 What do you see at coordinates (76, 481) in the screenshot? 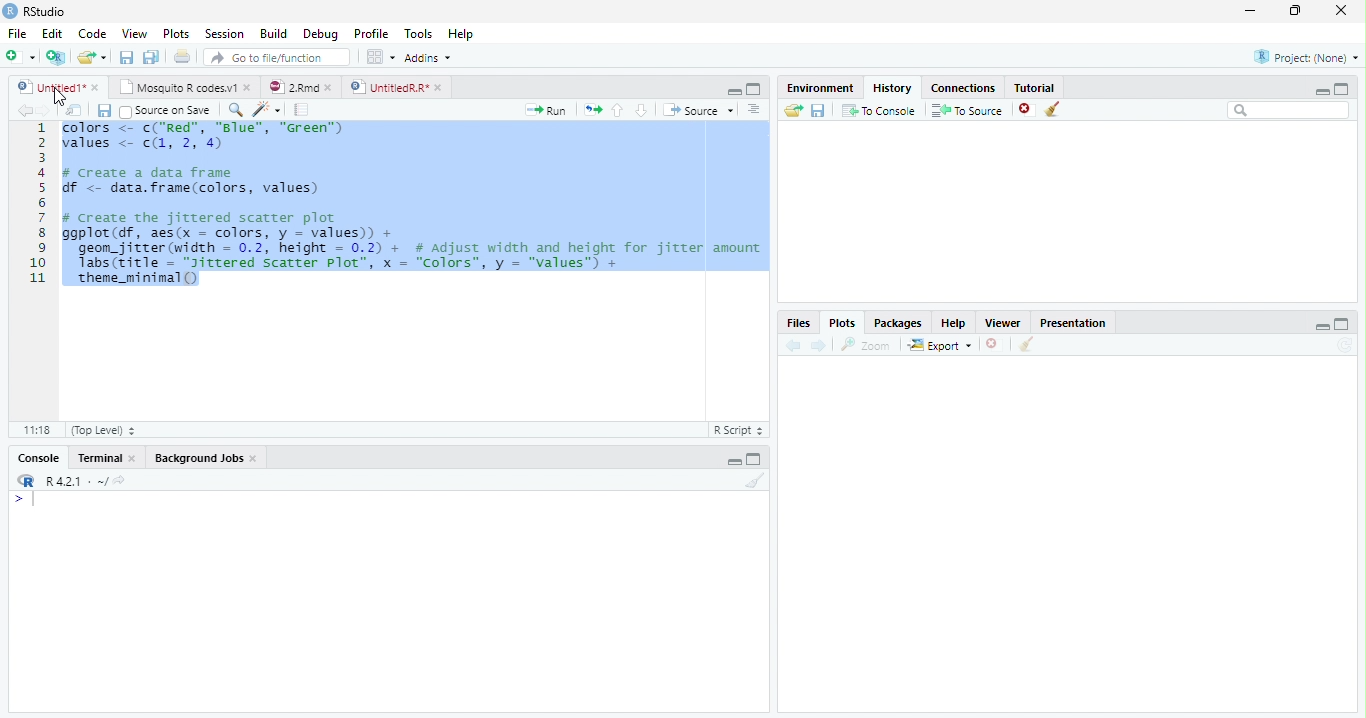
I see `R 4.2.1 . ~/` at bounding box center [76, 481].